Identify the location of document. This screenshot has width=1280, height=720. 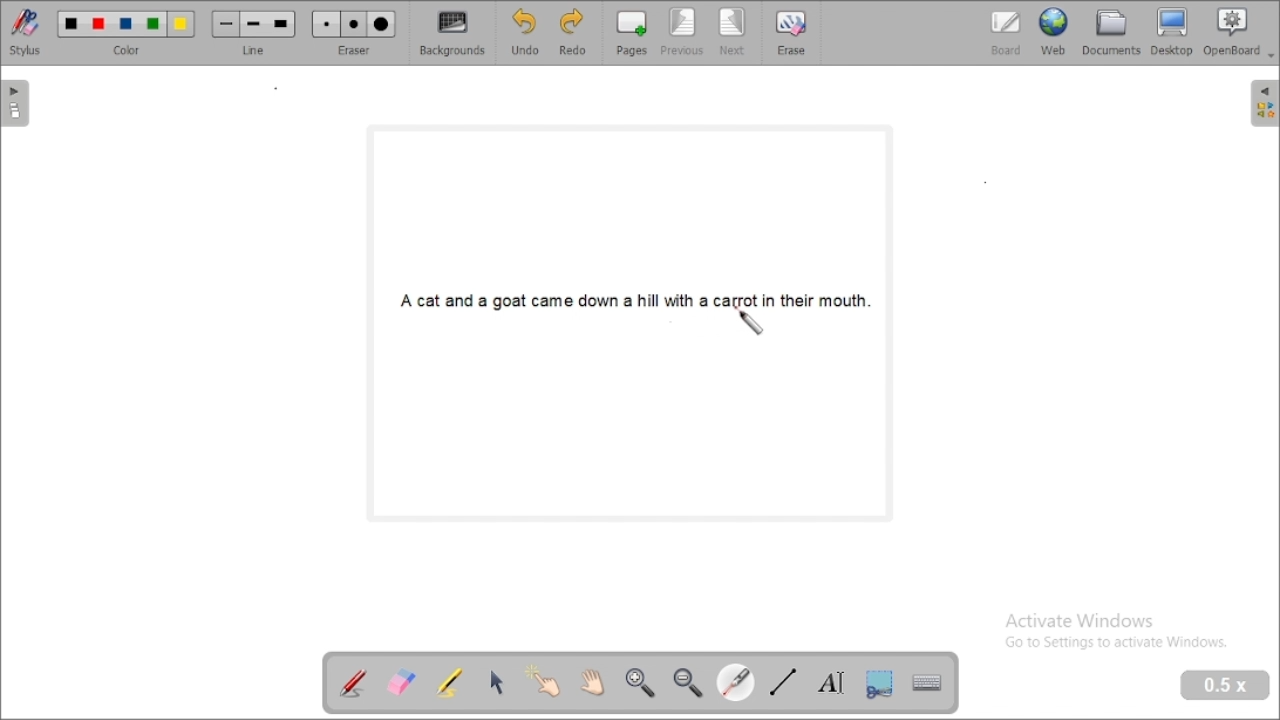
(1112, 32).